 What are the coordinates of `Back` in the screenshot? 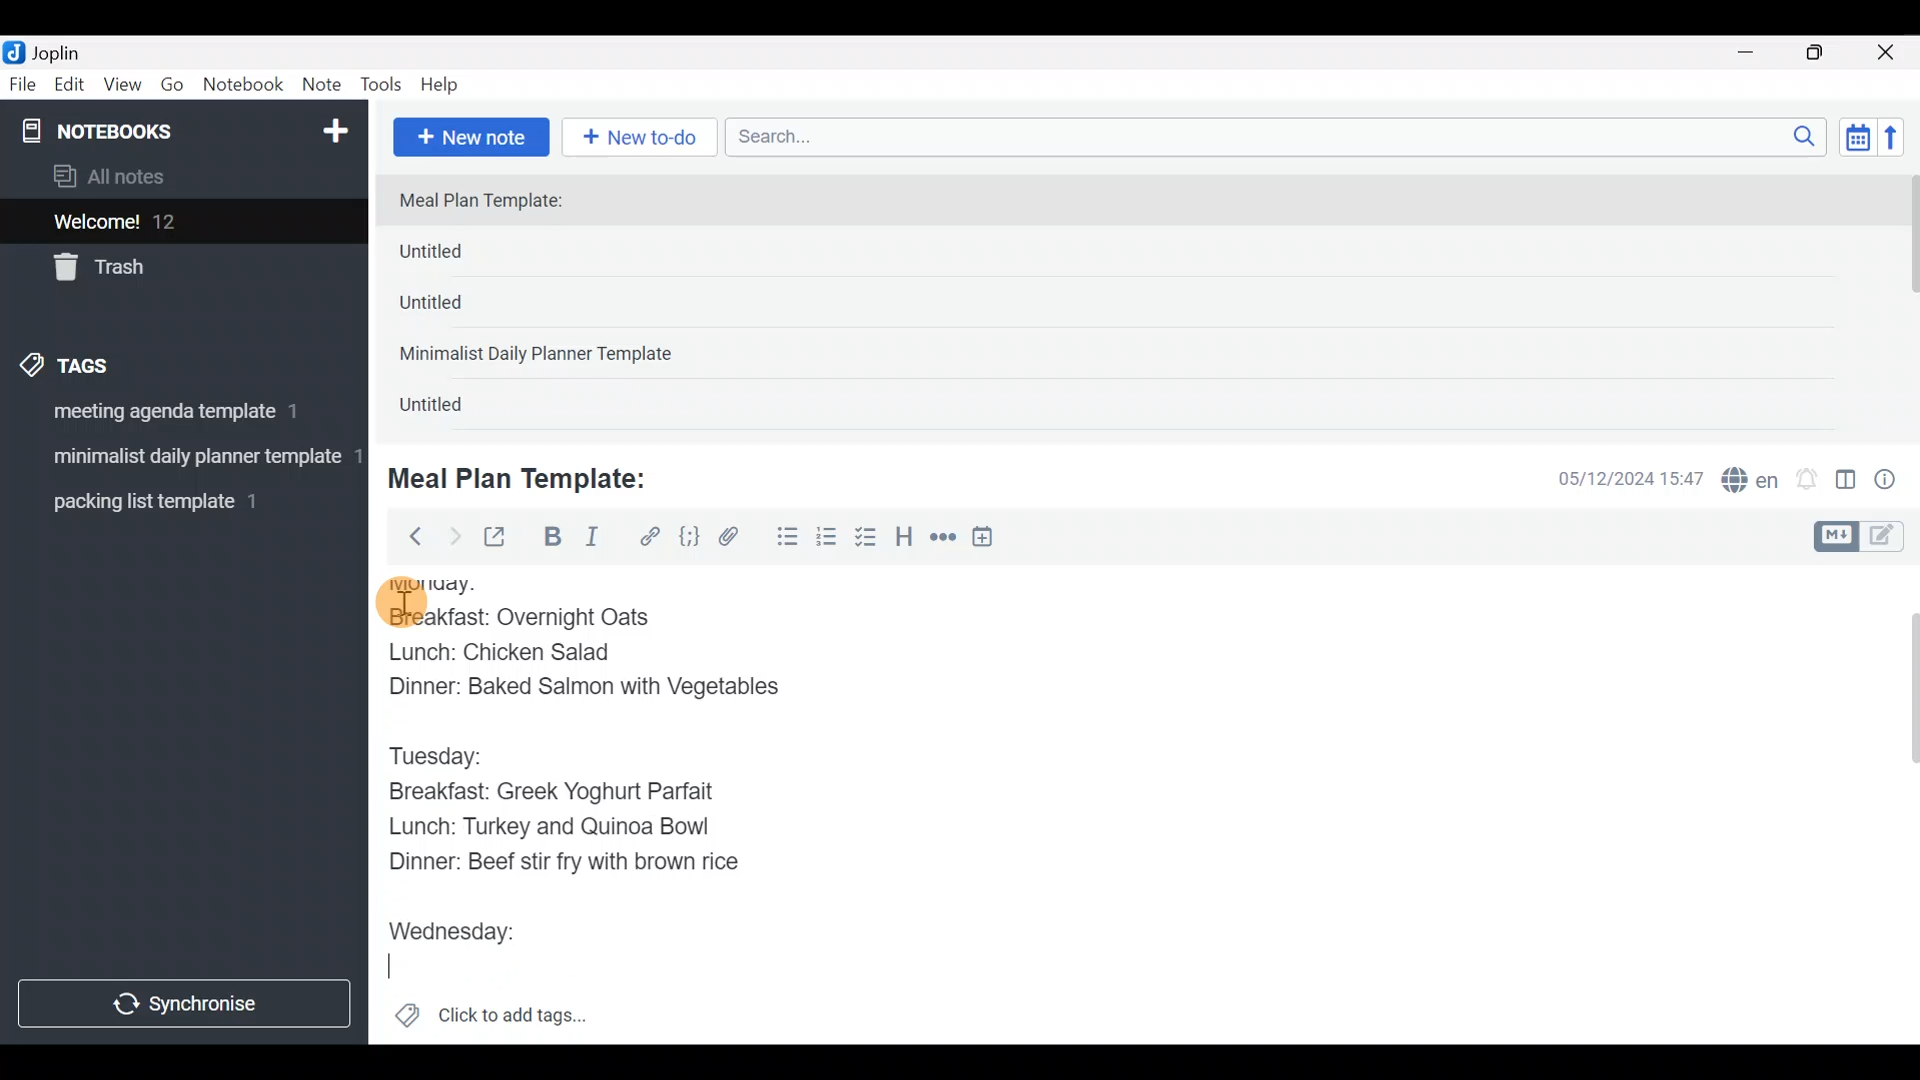 It's located at (407, 535).